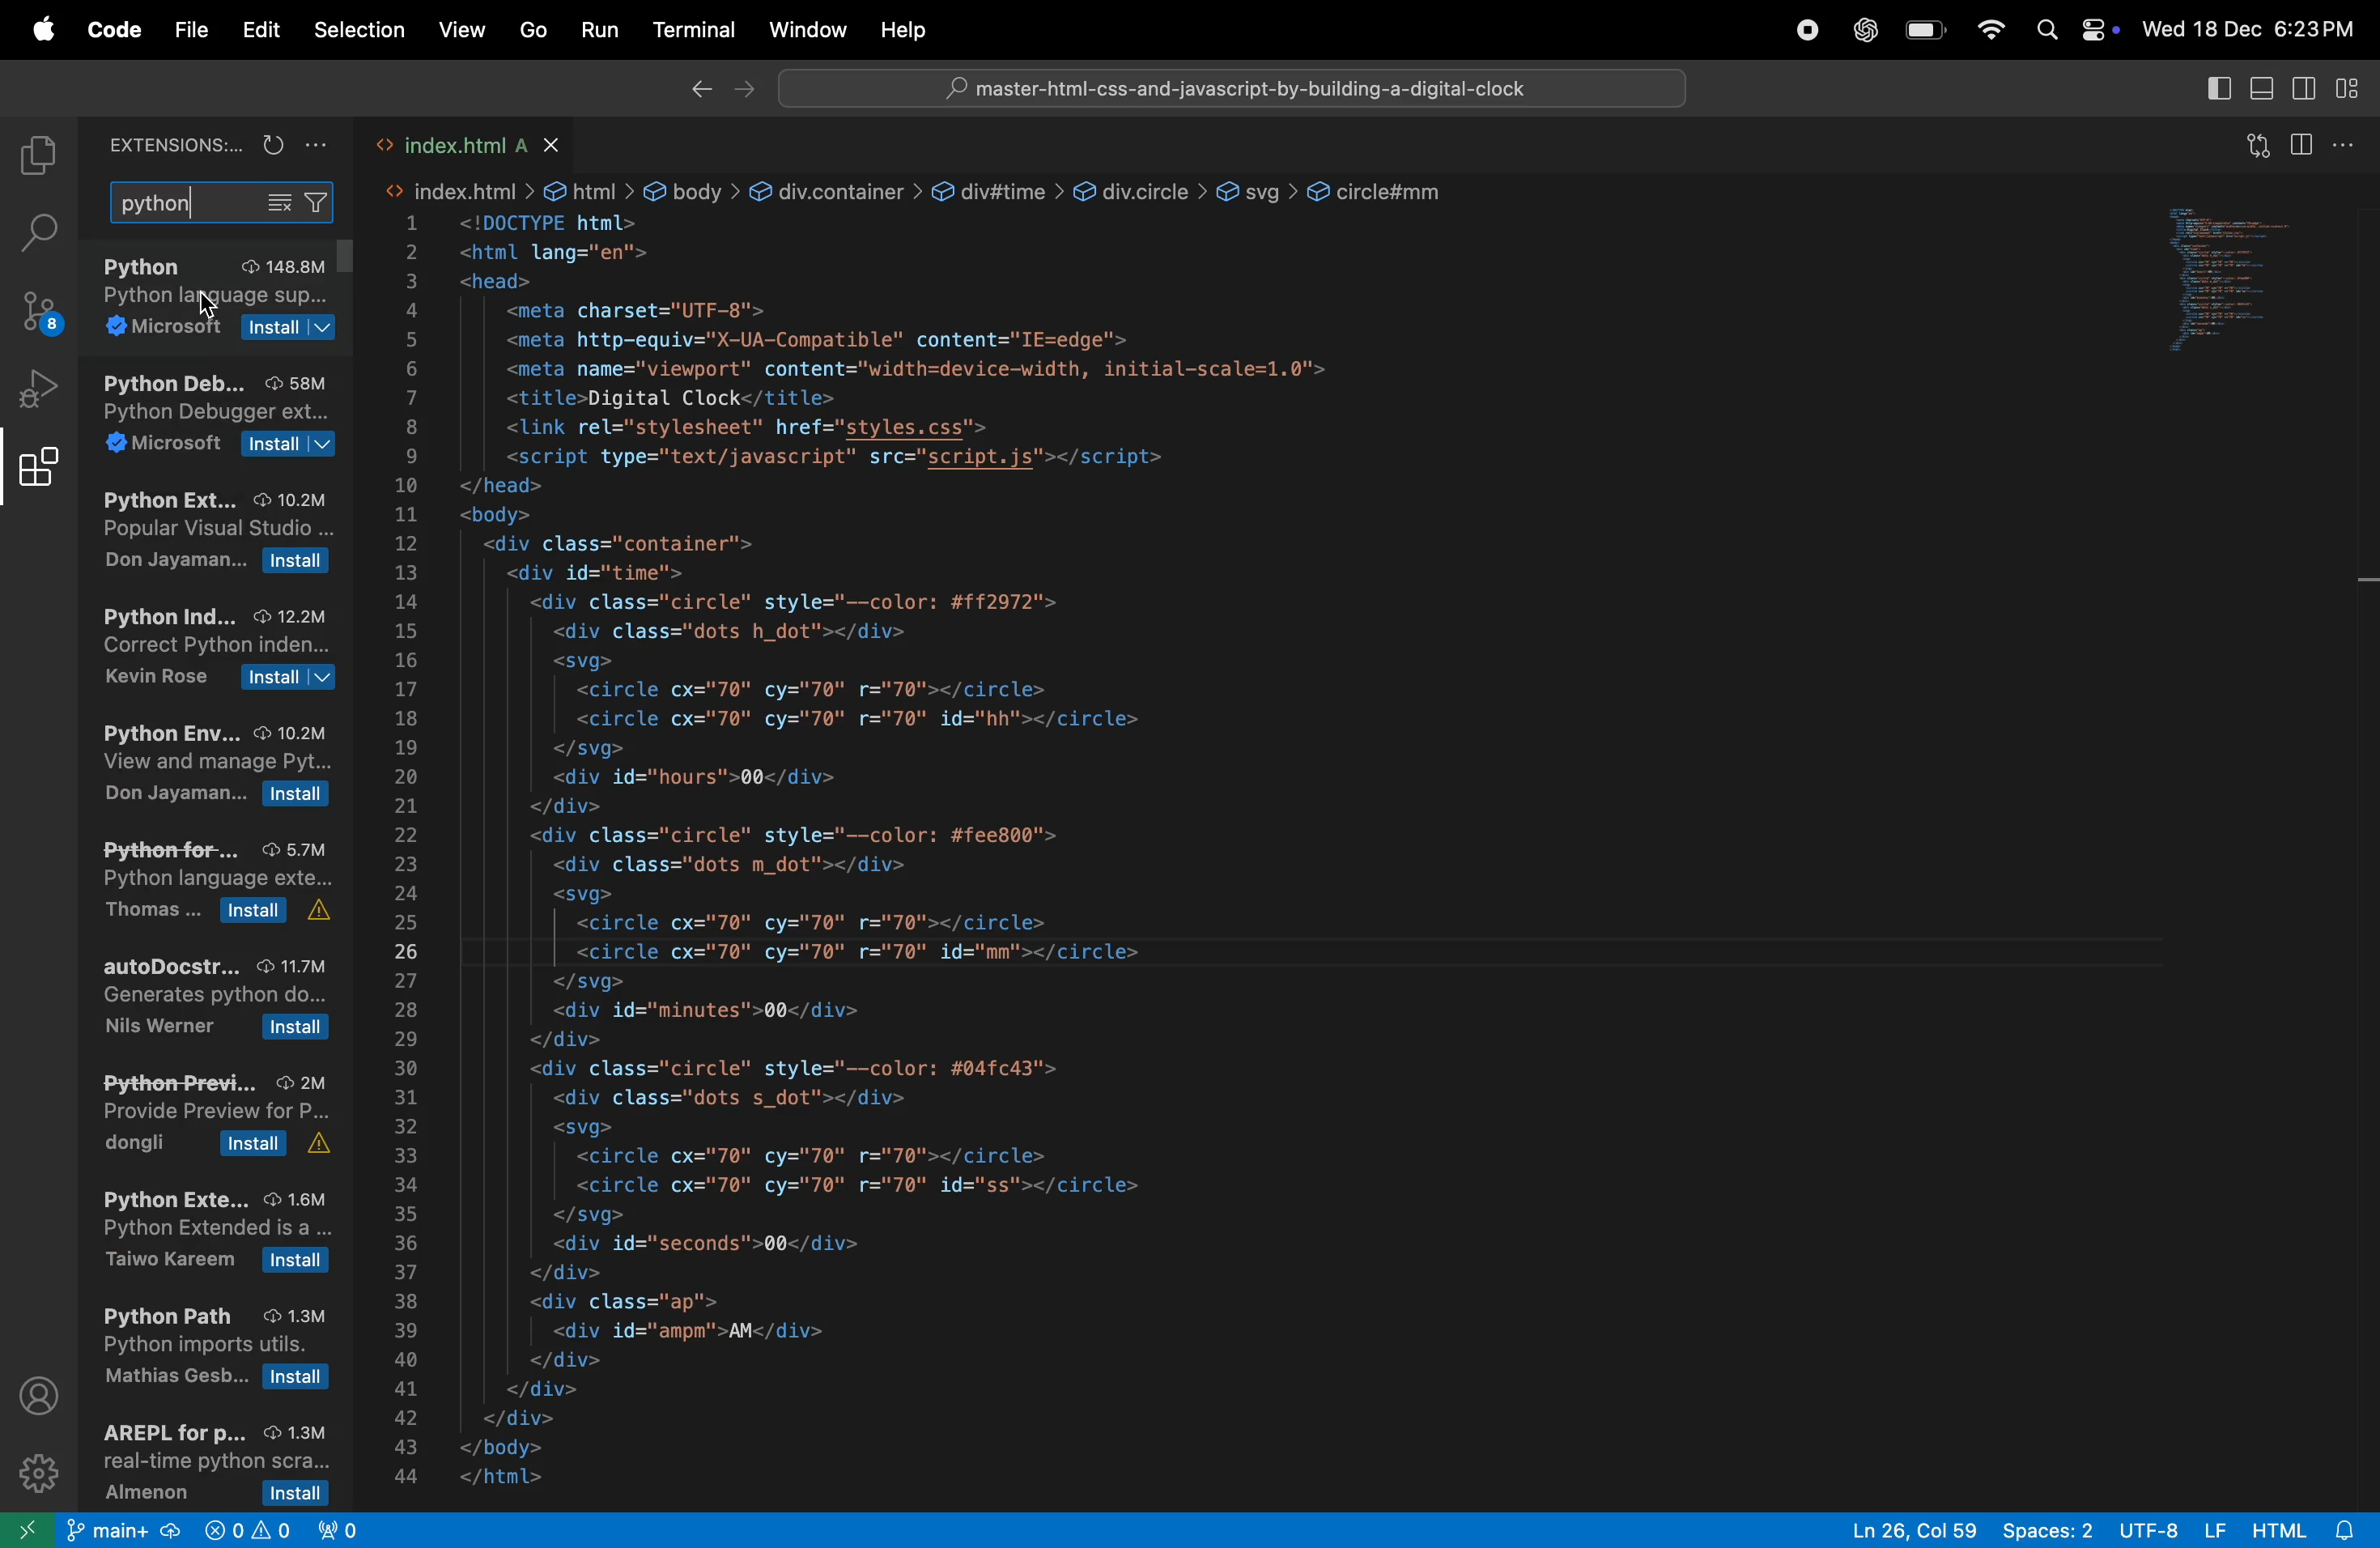 The width and height of the screenshot is (2380, 1548). I want to click on forward, so click(743, 91).